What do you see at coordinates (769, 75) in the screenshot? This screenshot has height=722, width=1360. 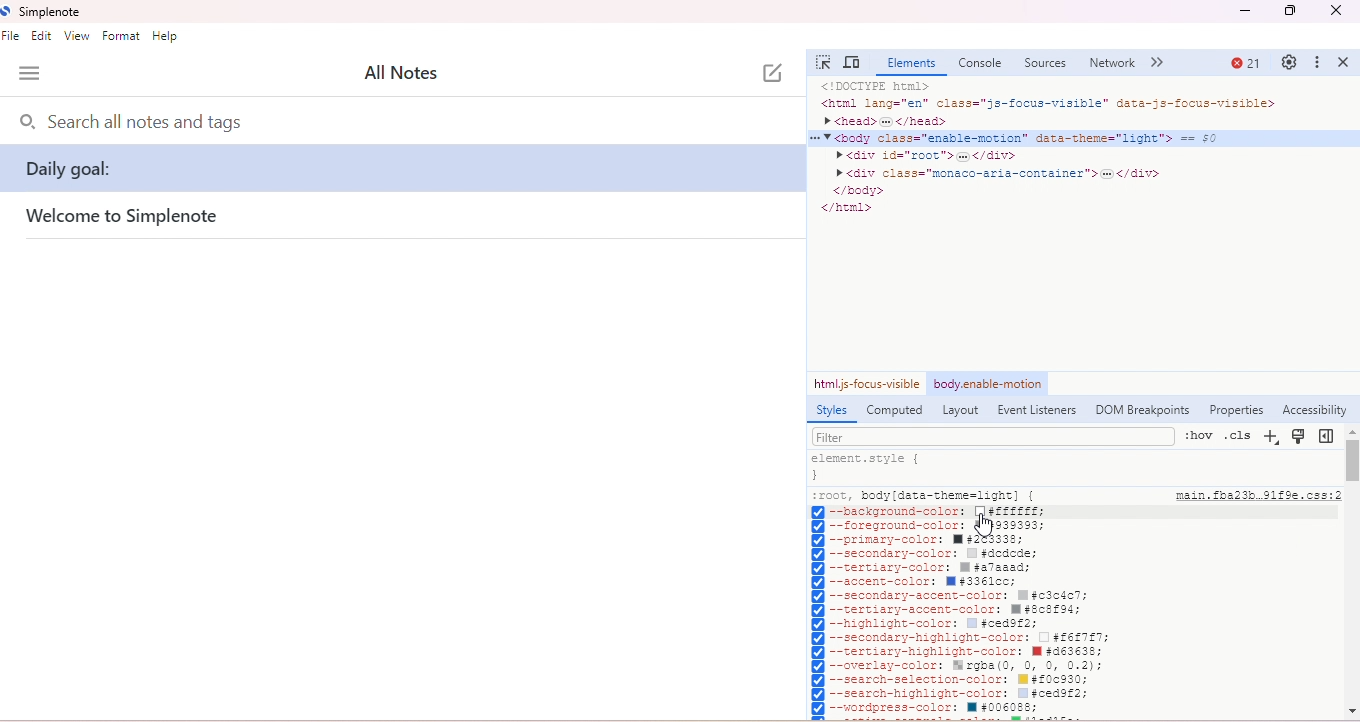 I see `new note` at bounding box center [769, 75].